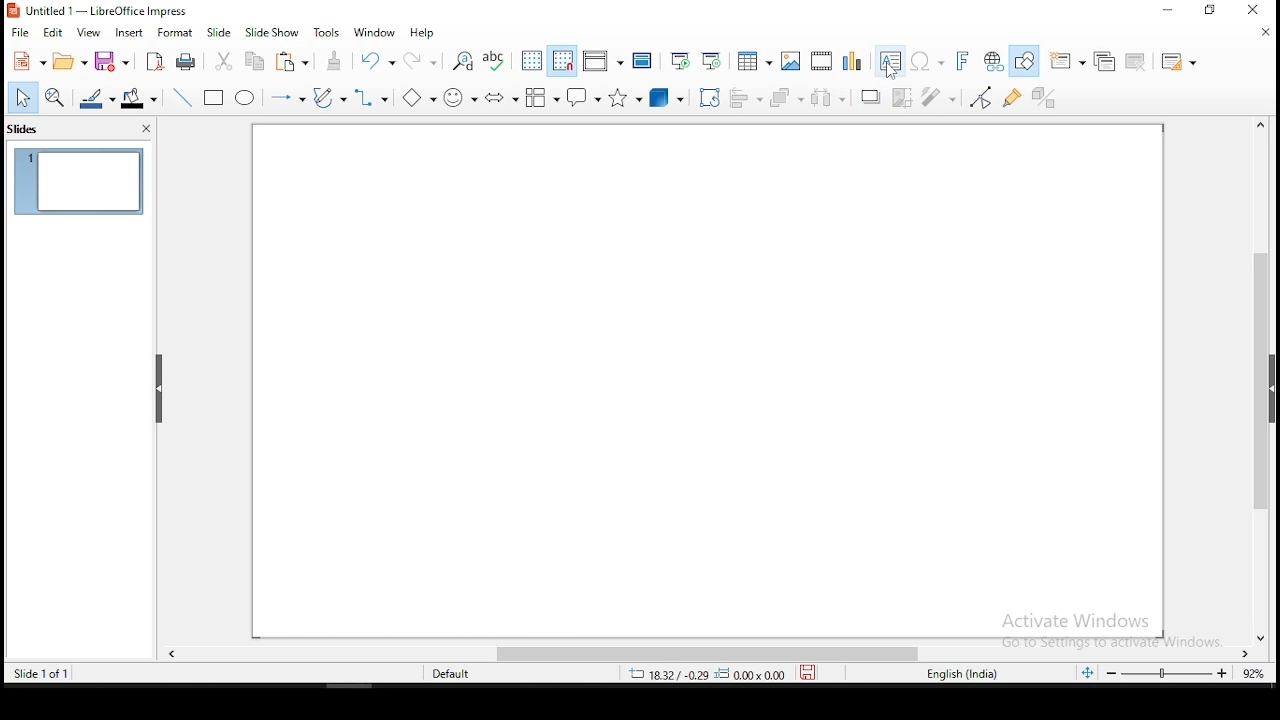 The height and width of the screenshot is (720, 1280). What do you see at coordinates (742, 95) in the screenshot?
I see `align objects` at bounding box center [742, 95].